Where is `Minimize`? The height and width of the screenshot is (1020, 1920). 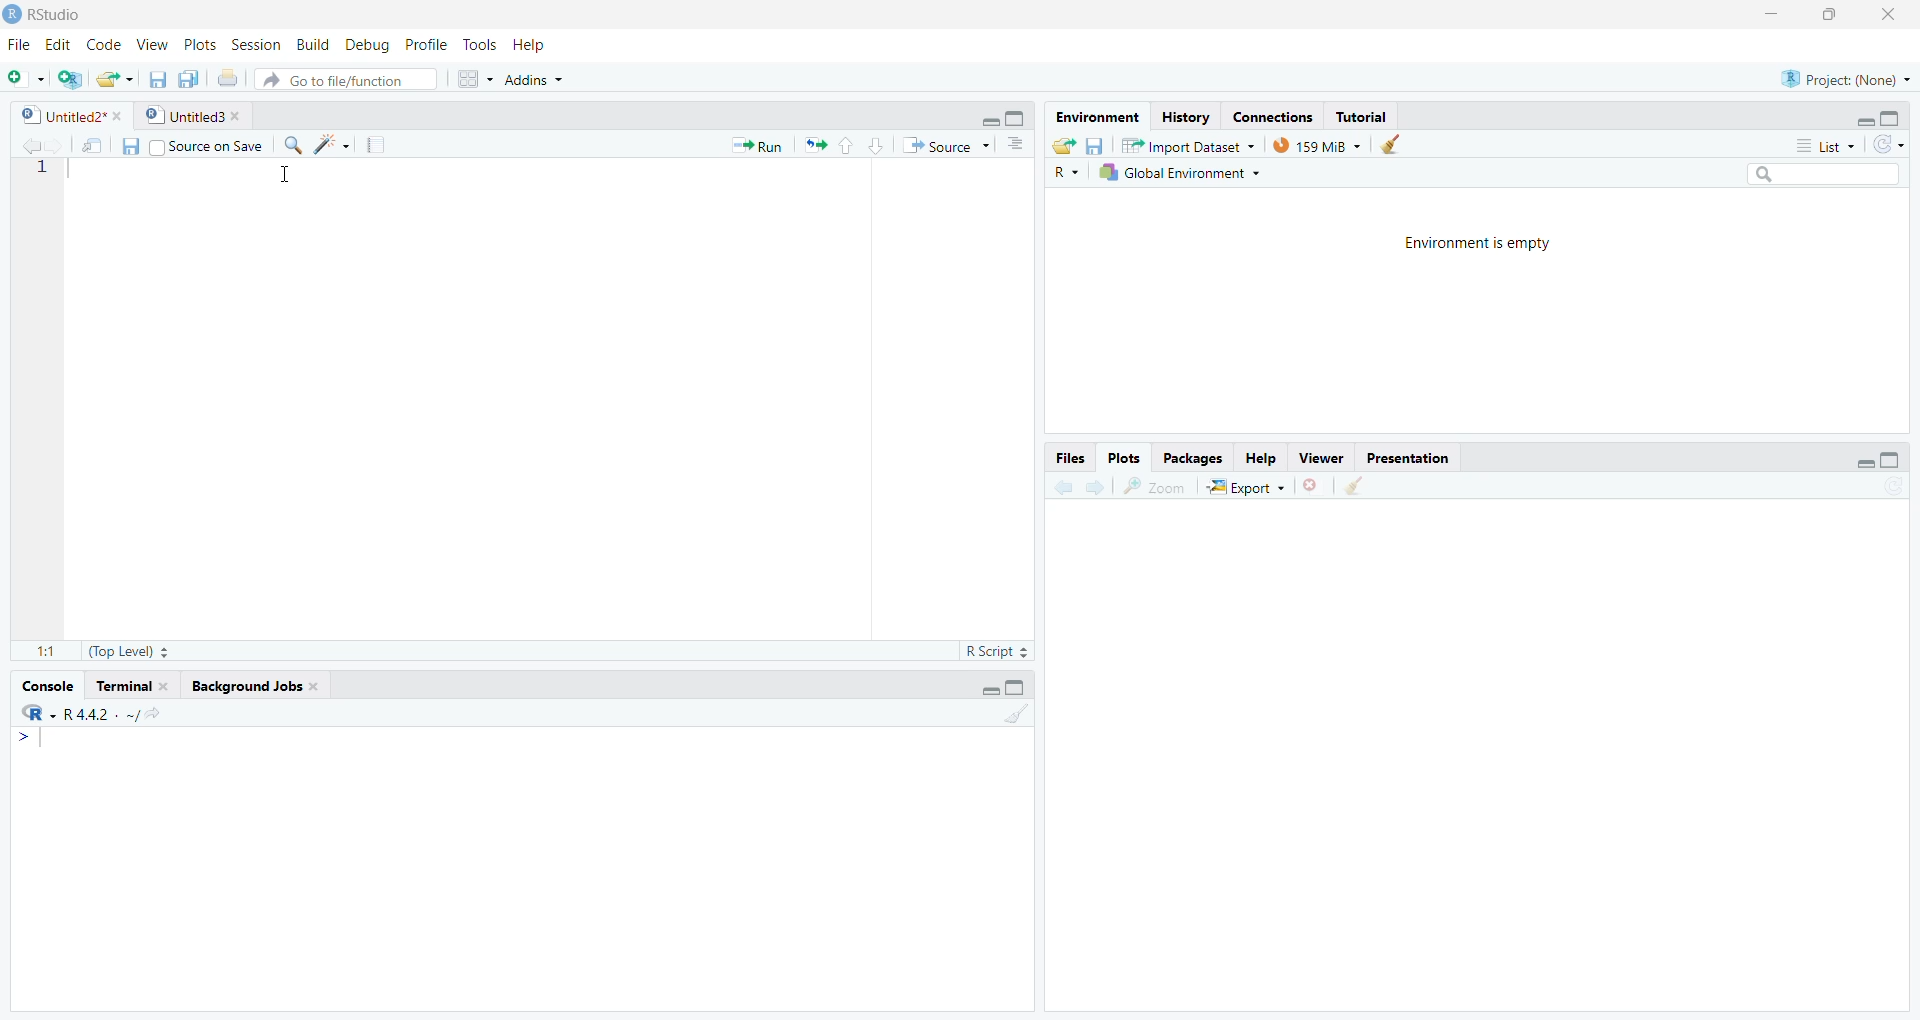
Minimize is located at coordinates (1863, 117).